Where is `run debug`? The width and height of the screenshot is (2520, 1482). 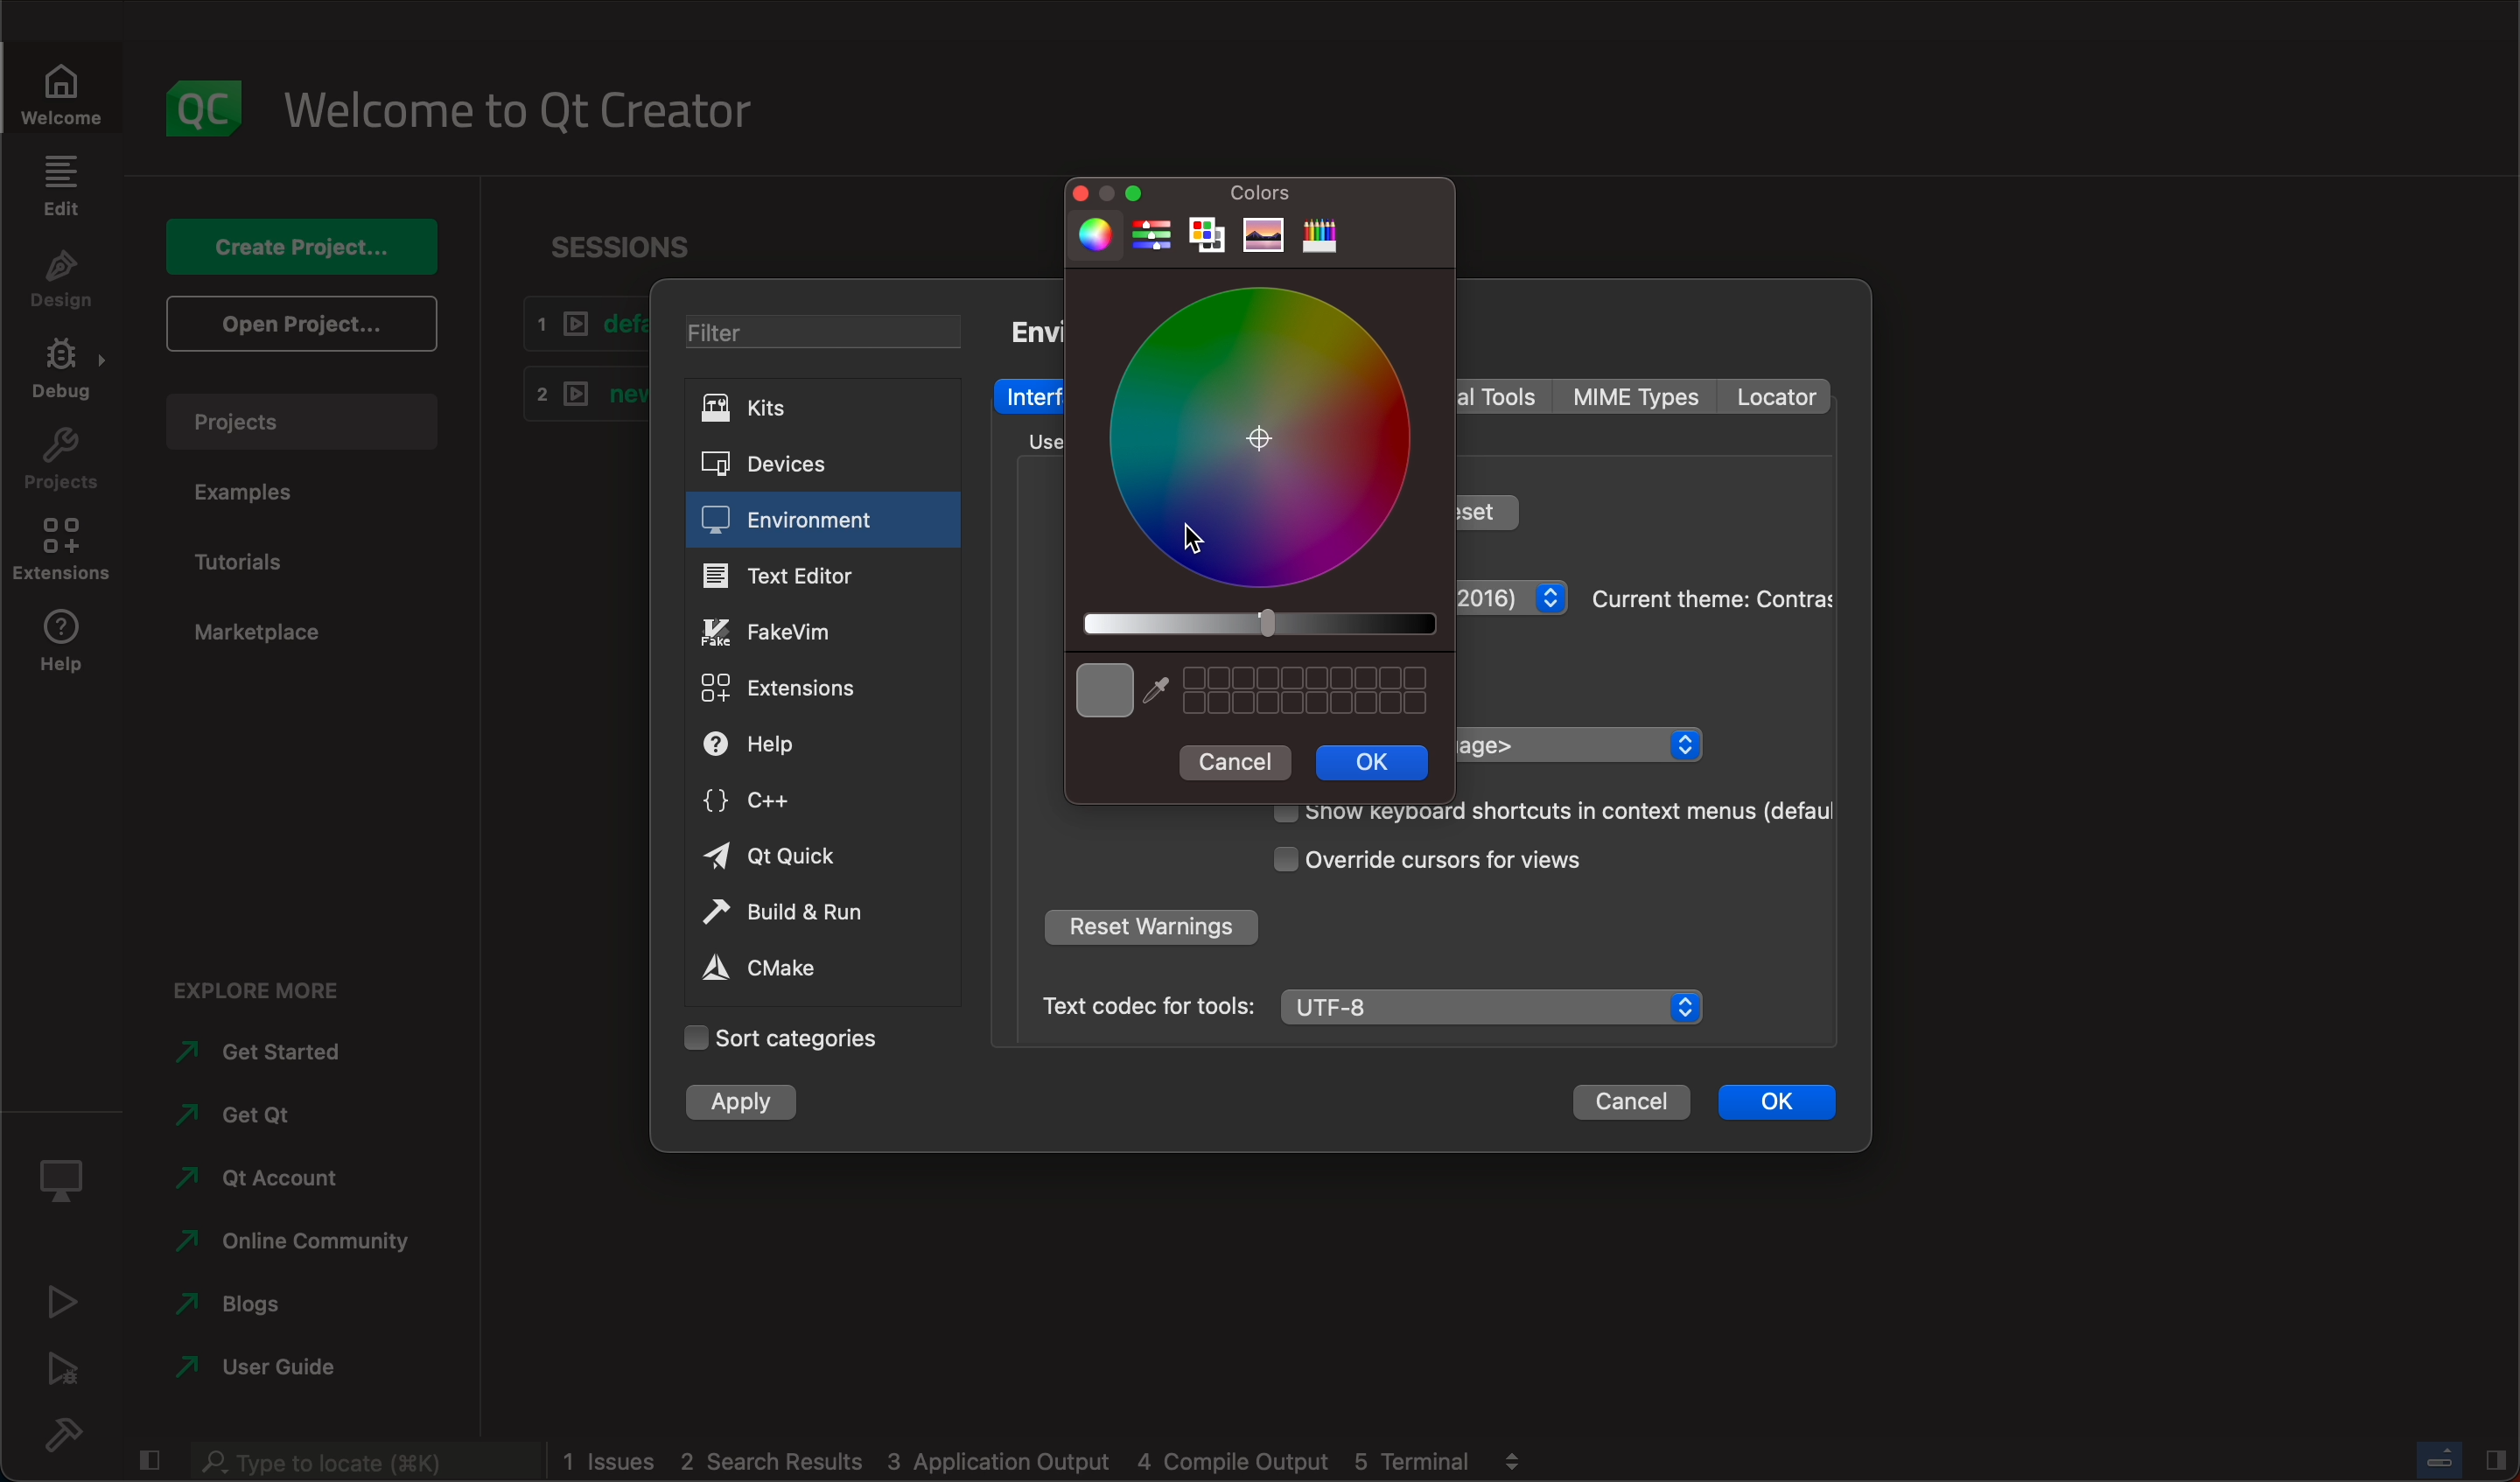 run debug is located at coordinates (67, 1367).